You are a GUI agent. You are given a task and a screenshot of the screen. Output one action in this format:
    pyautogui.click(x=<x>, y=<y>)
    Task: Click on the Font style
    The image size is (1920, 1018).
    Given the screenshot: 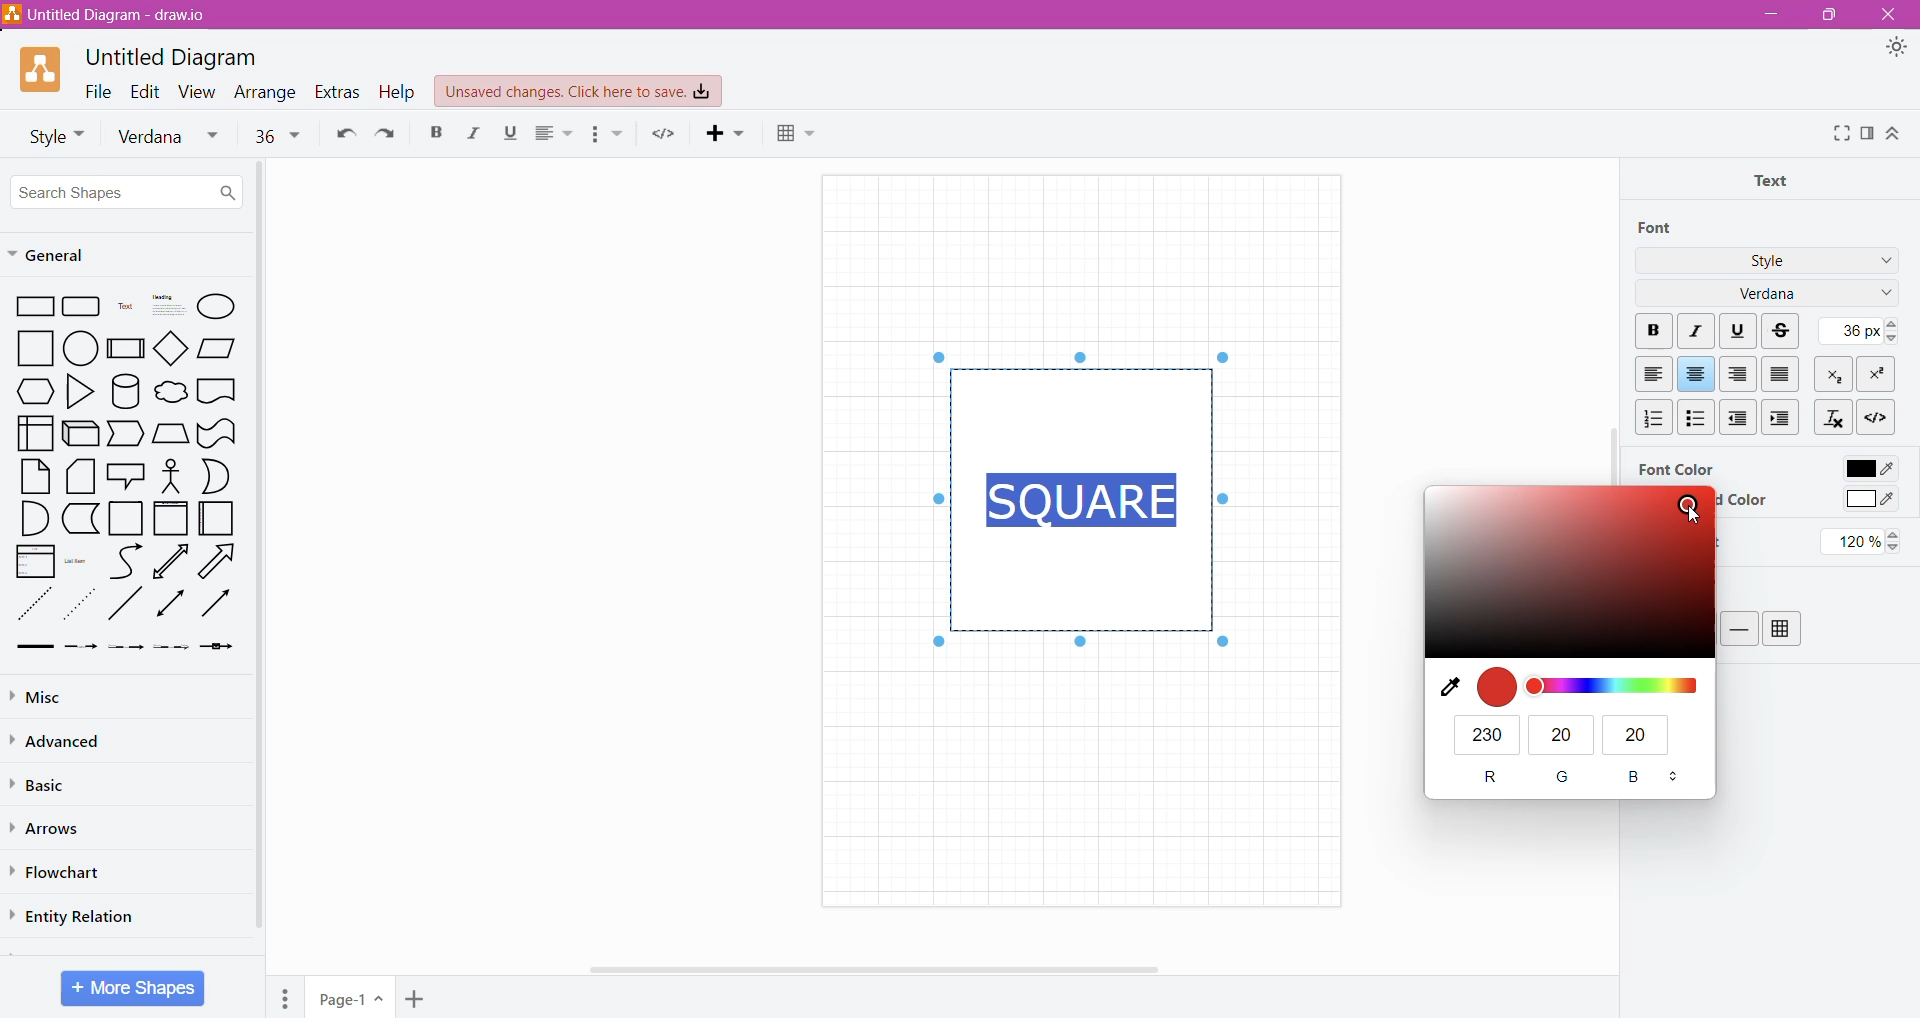 What is the action you would take?
    pyautogui.click(x=50, y=134)
    